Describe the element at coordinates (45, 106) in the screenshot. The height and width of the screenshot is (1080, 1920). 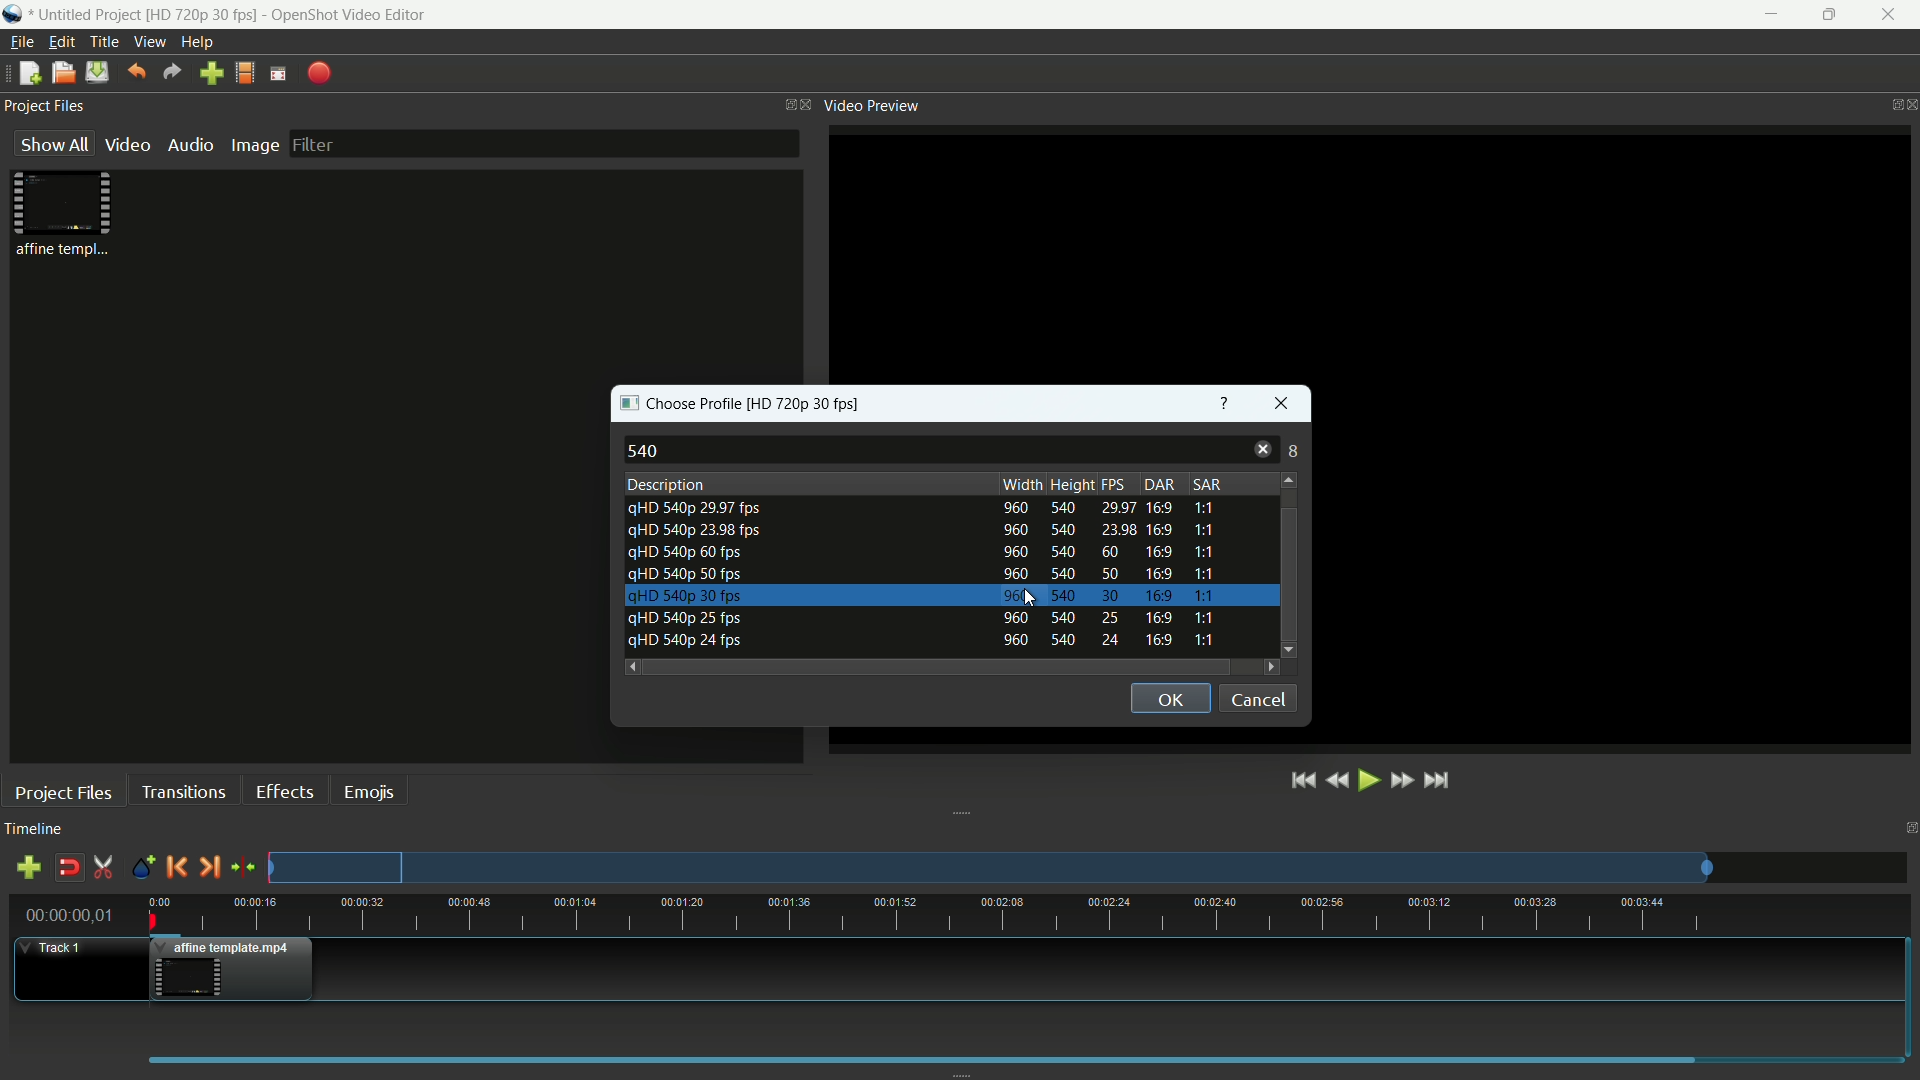
I see `project files` at that location.